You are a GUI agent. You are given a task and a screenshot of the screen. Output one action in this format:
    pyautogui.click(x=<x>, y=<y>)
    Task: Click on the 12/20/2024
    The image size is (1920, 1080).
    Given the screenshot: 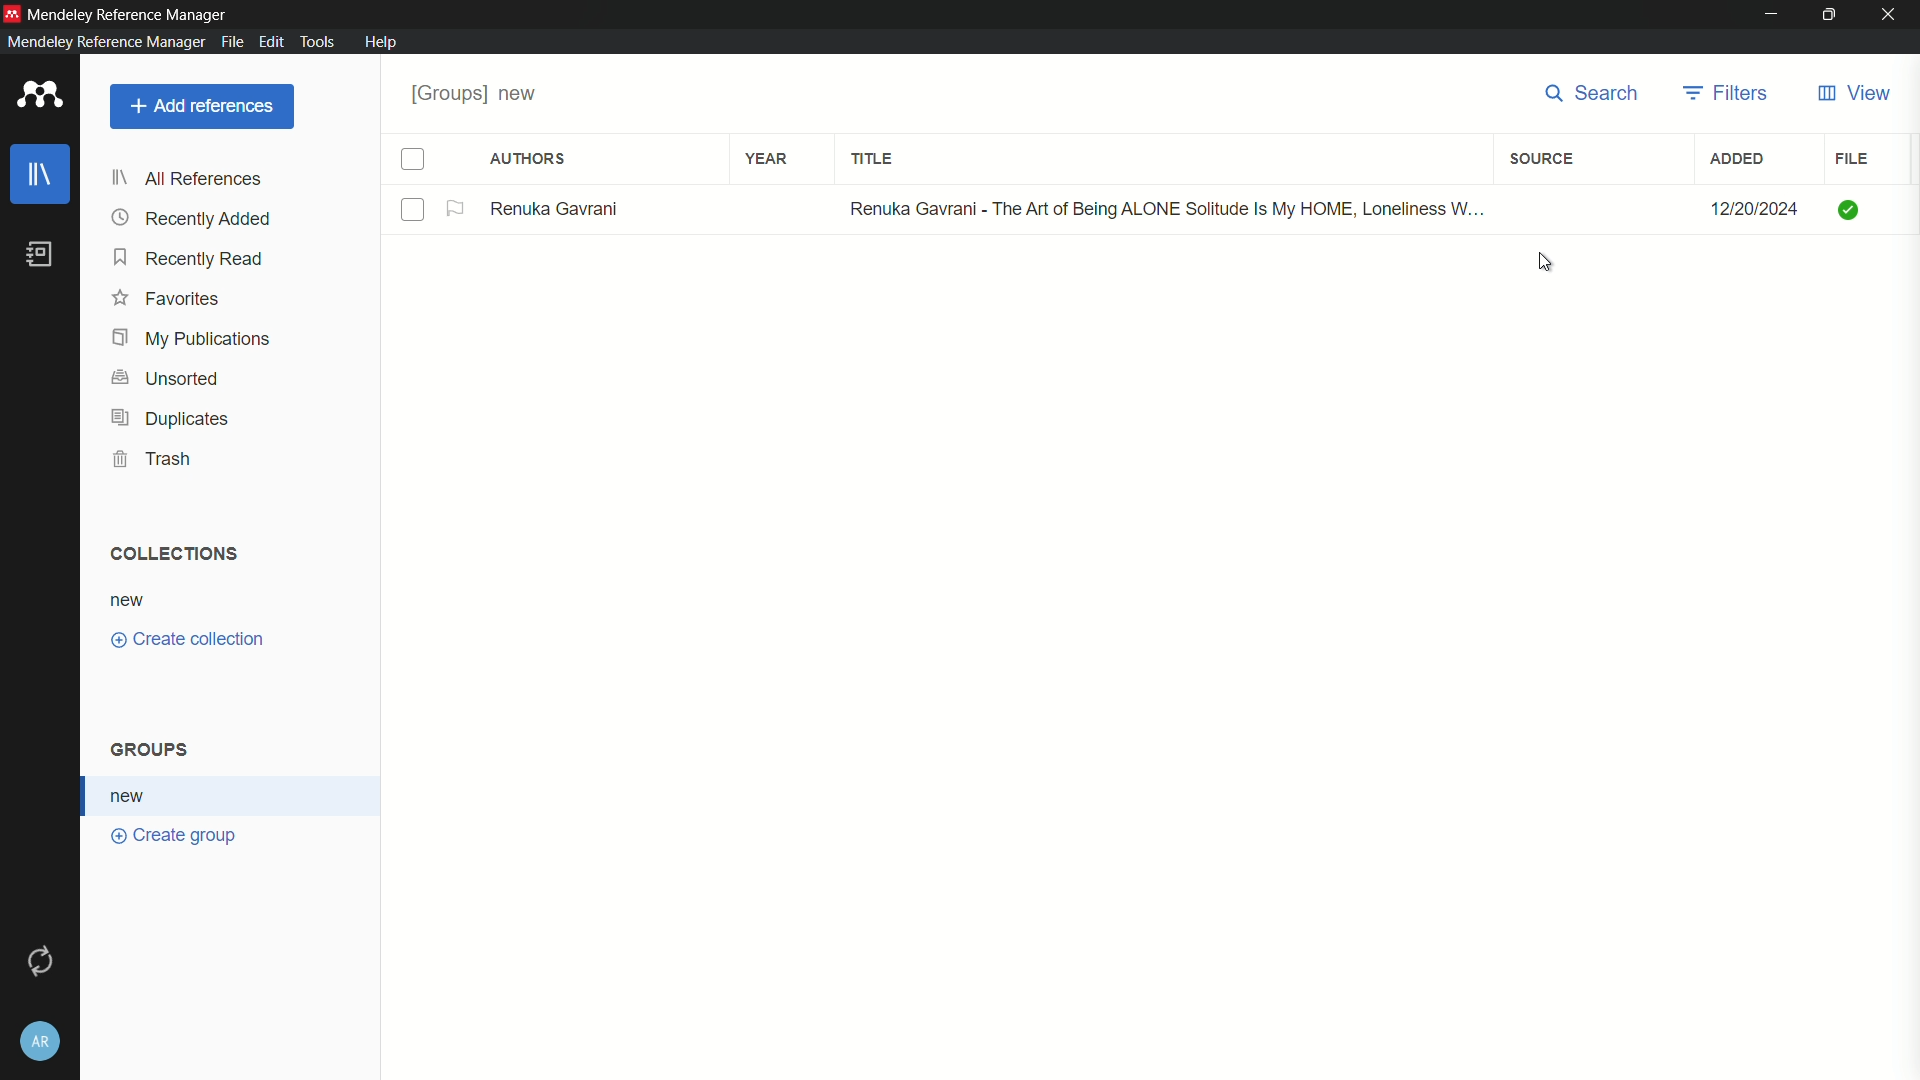 What is the action you would take?
    pyautogui.click(x=1752, y=206)
    